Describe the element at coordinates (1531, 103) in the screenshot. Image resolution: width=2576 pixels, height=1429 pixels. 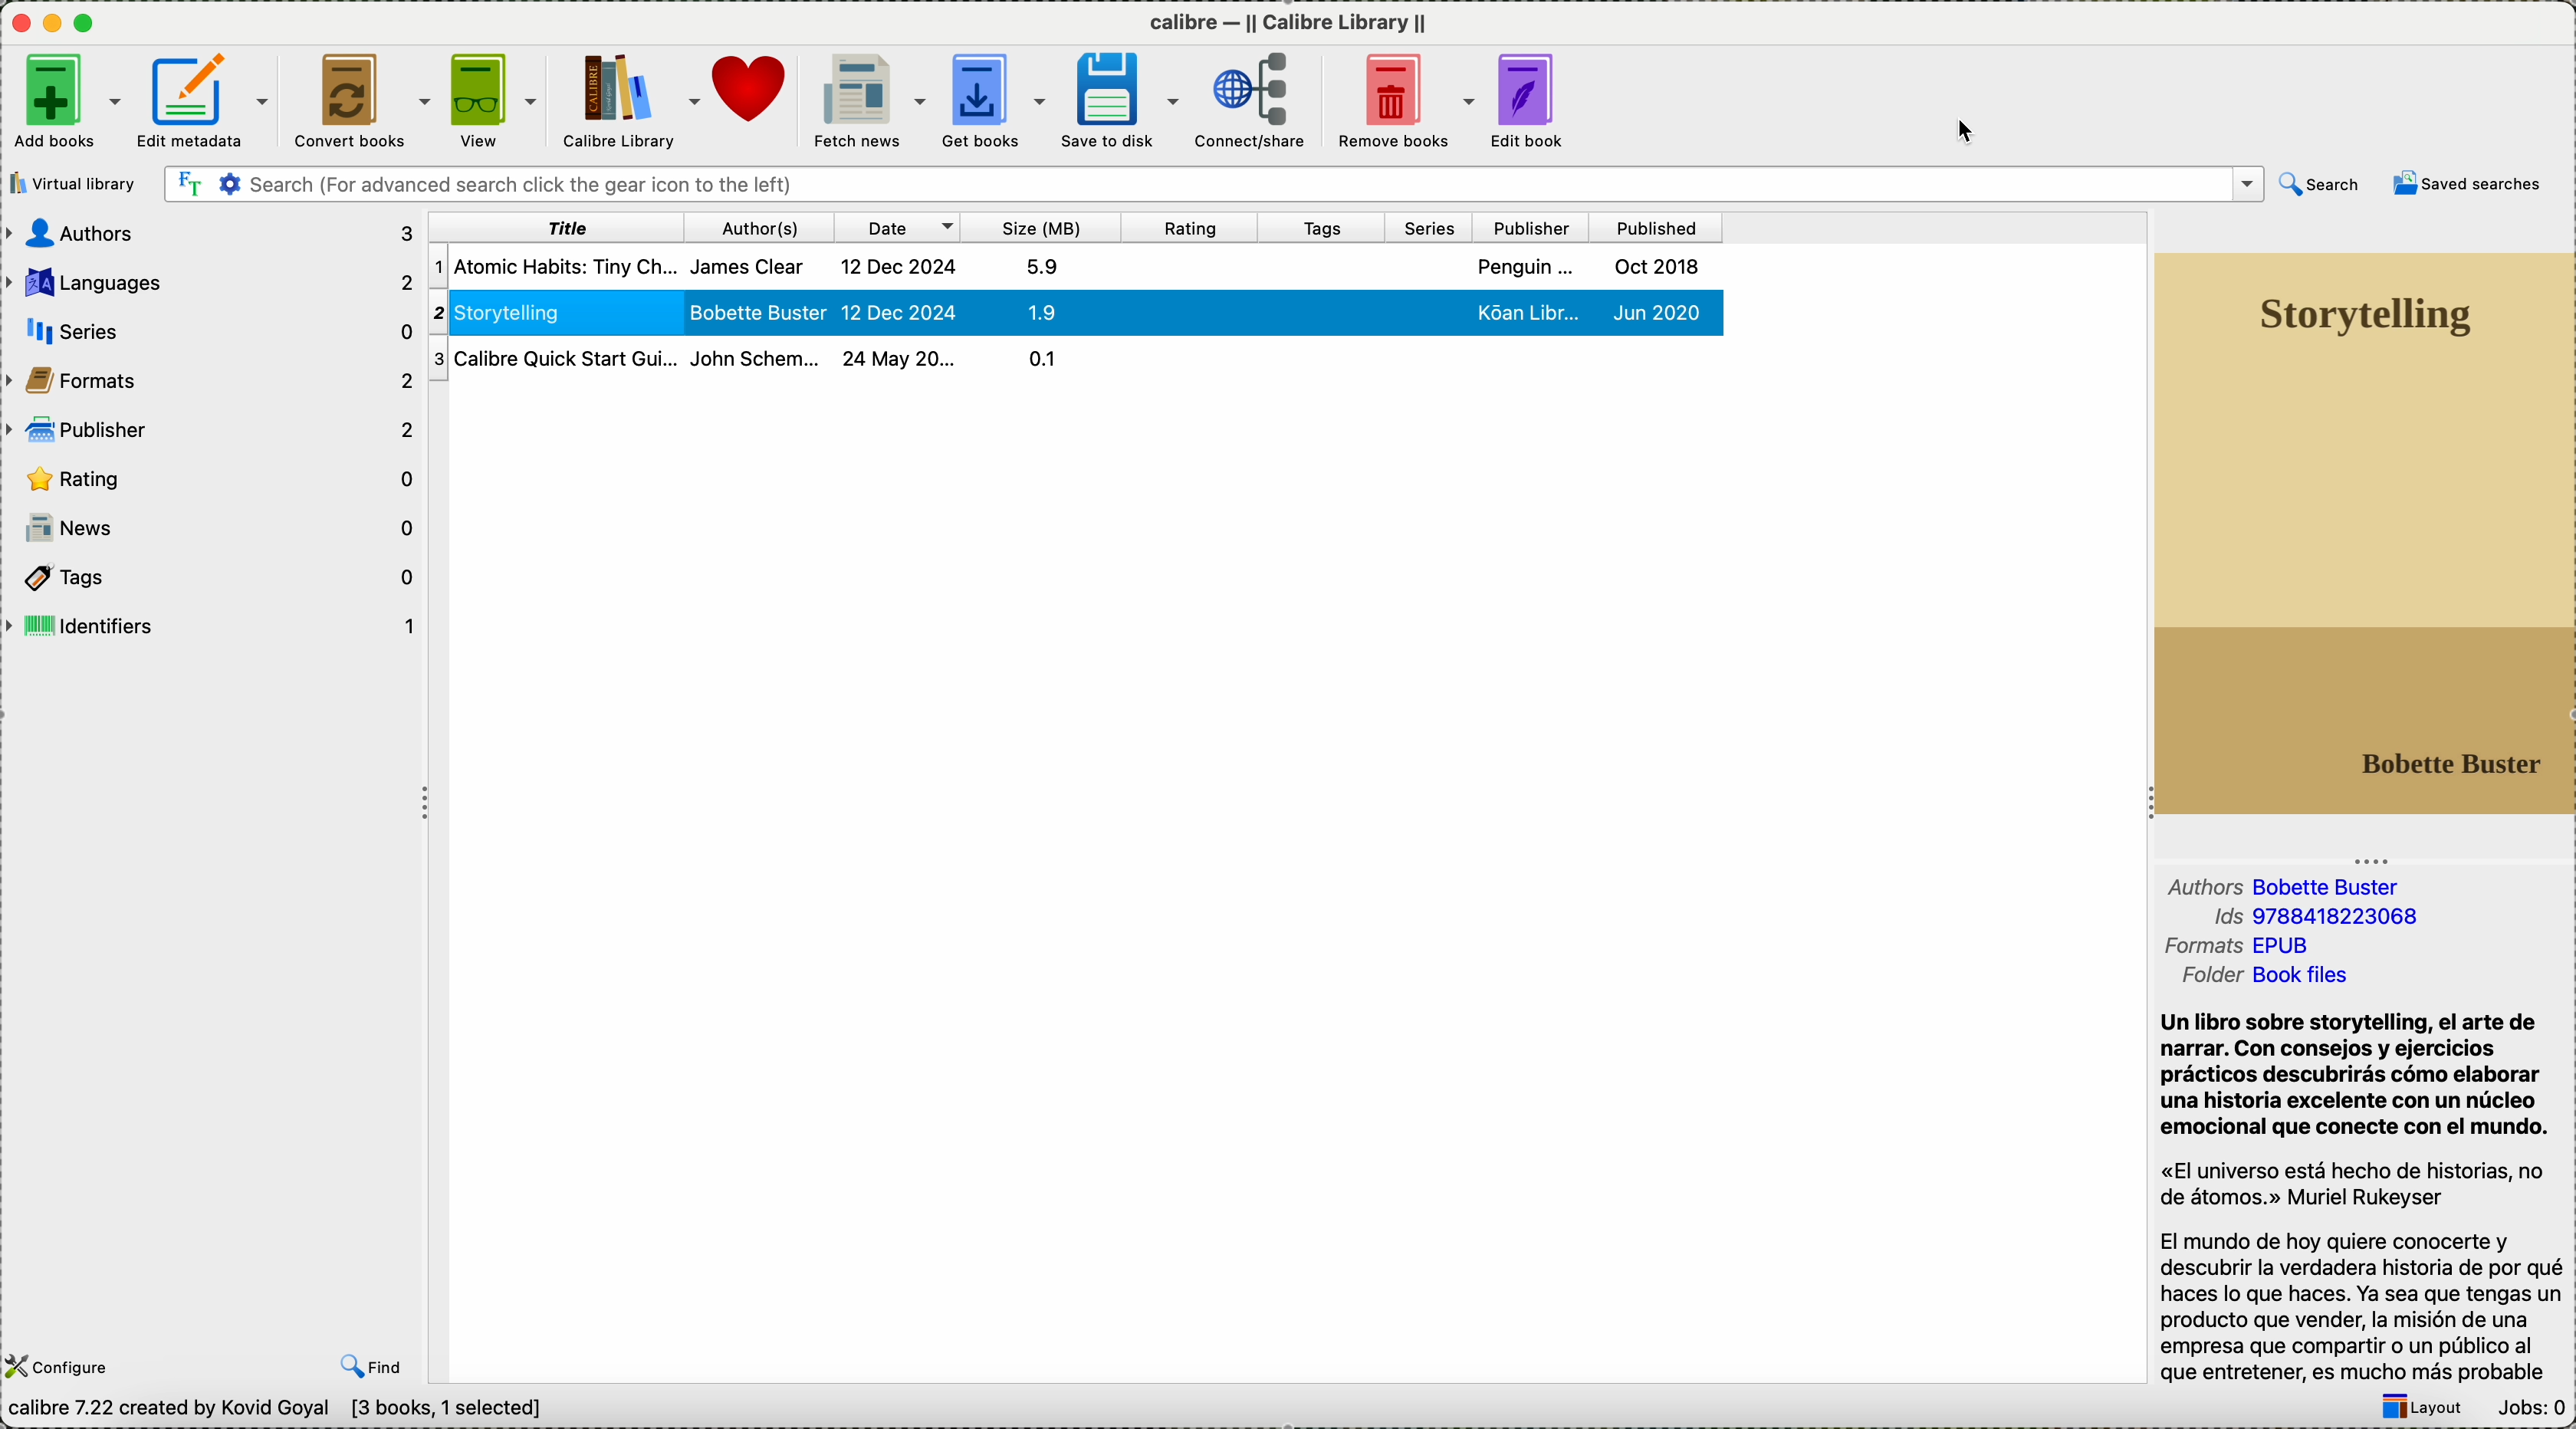
I see `edit book` at that location.